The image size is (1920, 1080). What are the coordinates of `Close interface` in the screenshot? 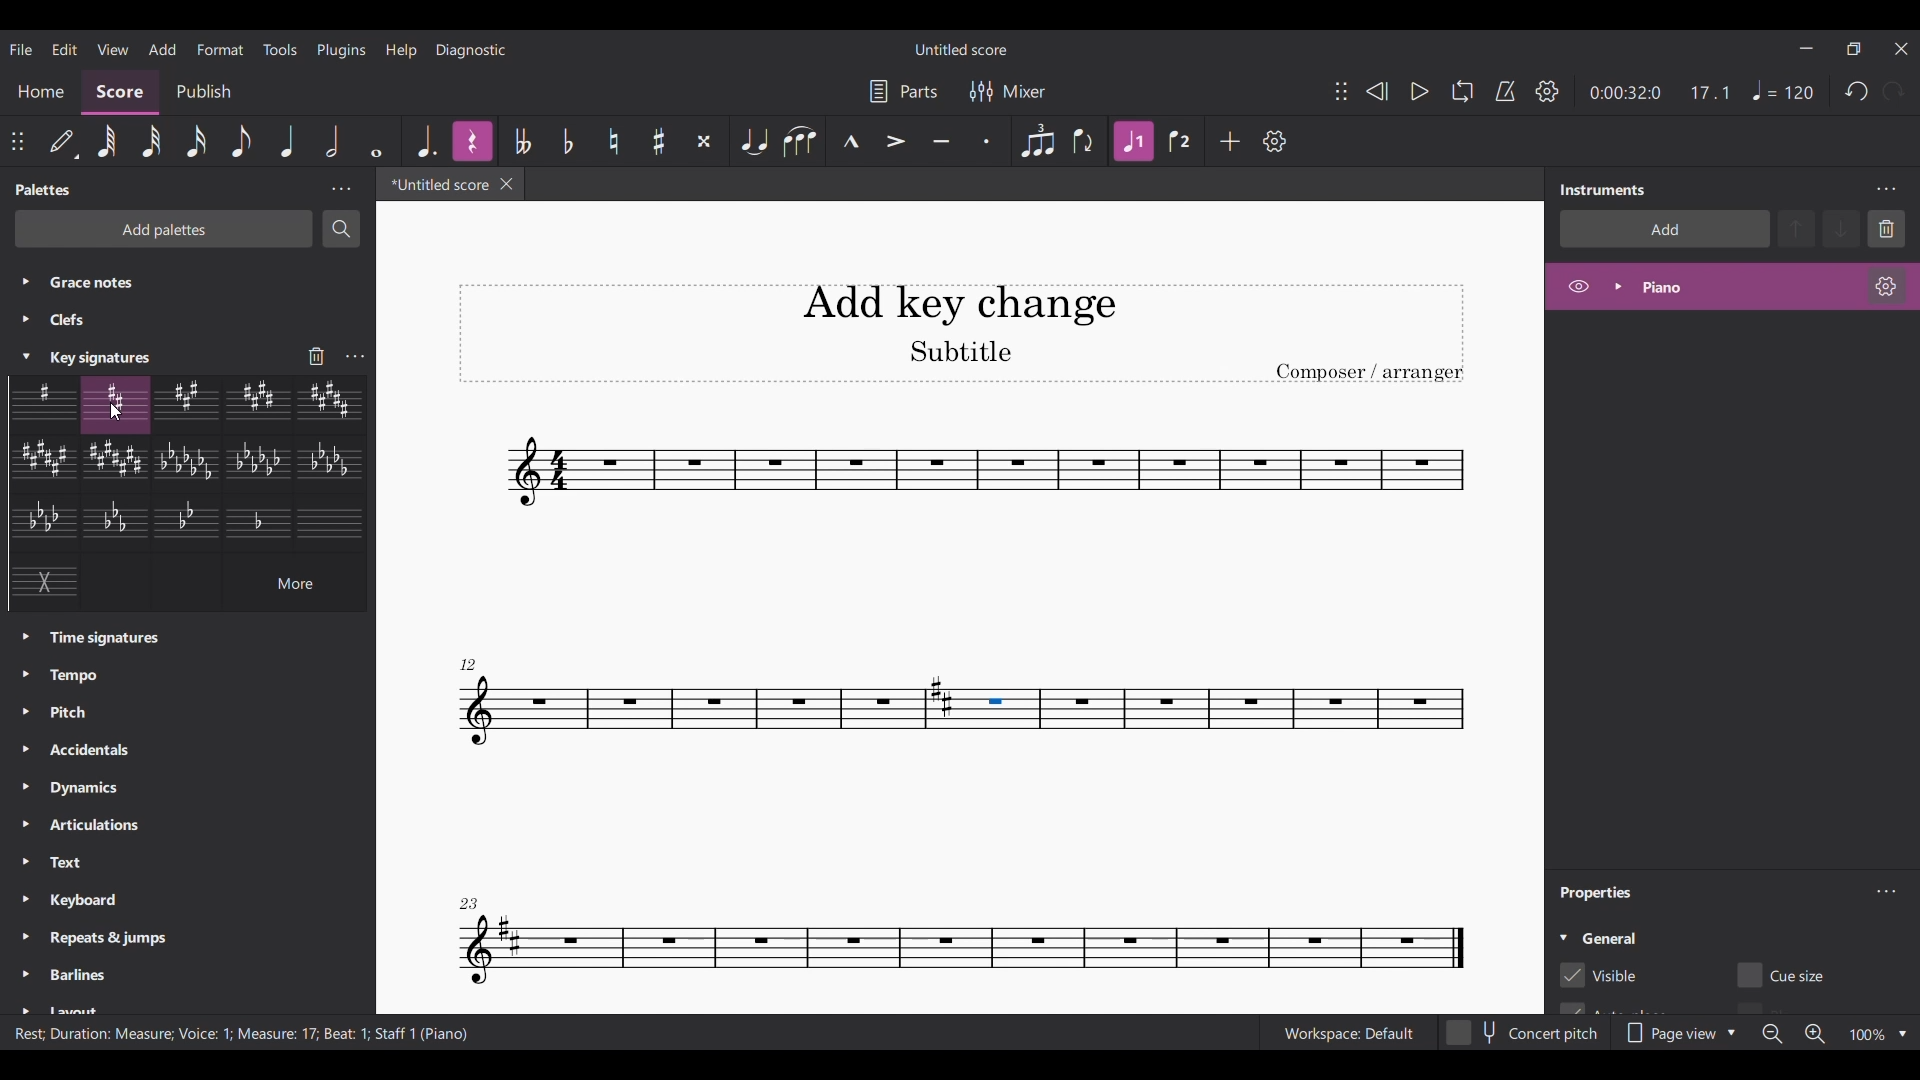 It's located at (1901, 49).